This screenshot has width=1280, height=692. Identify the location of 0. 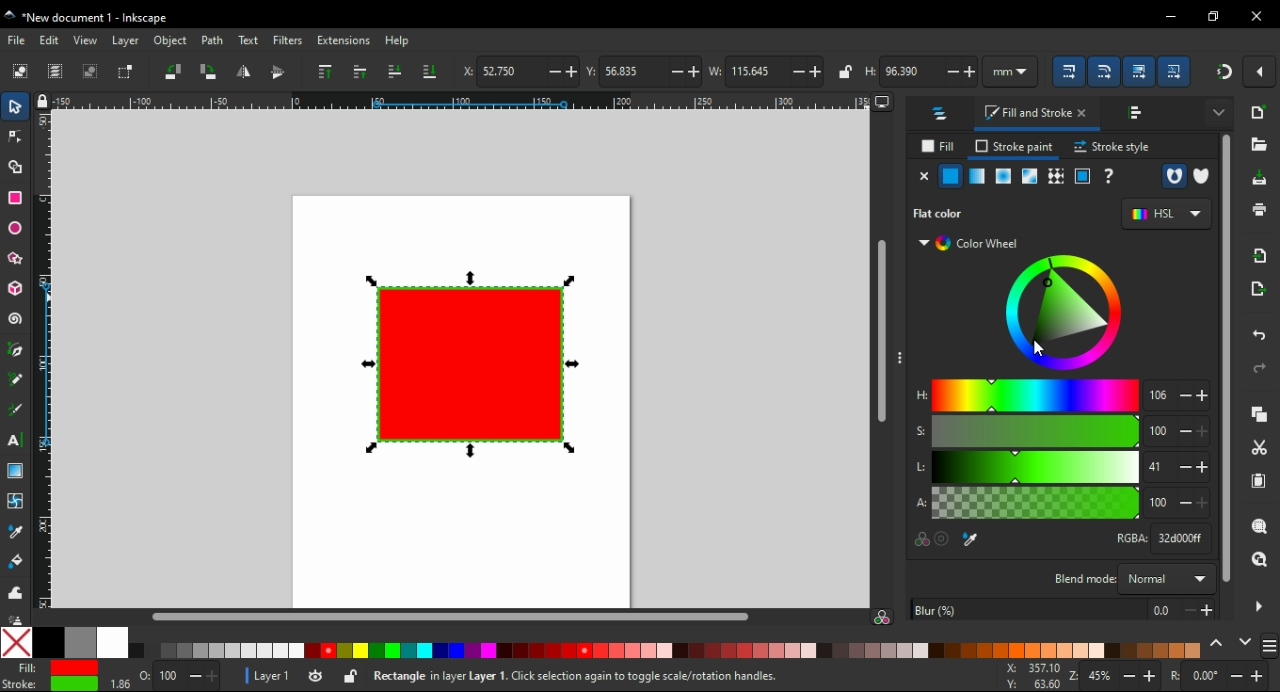
(144, 673).